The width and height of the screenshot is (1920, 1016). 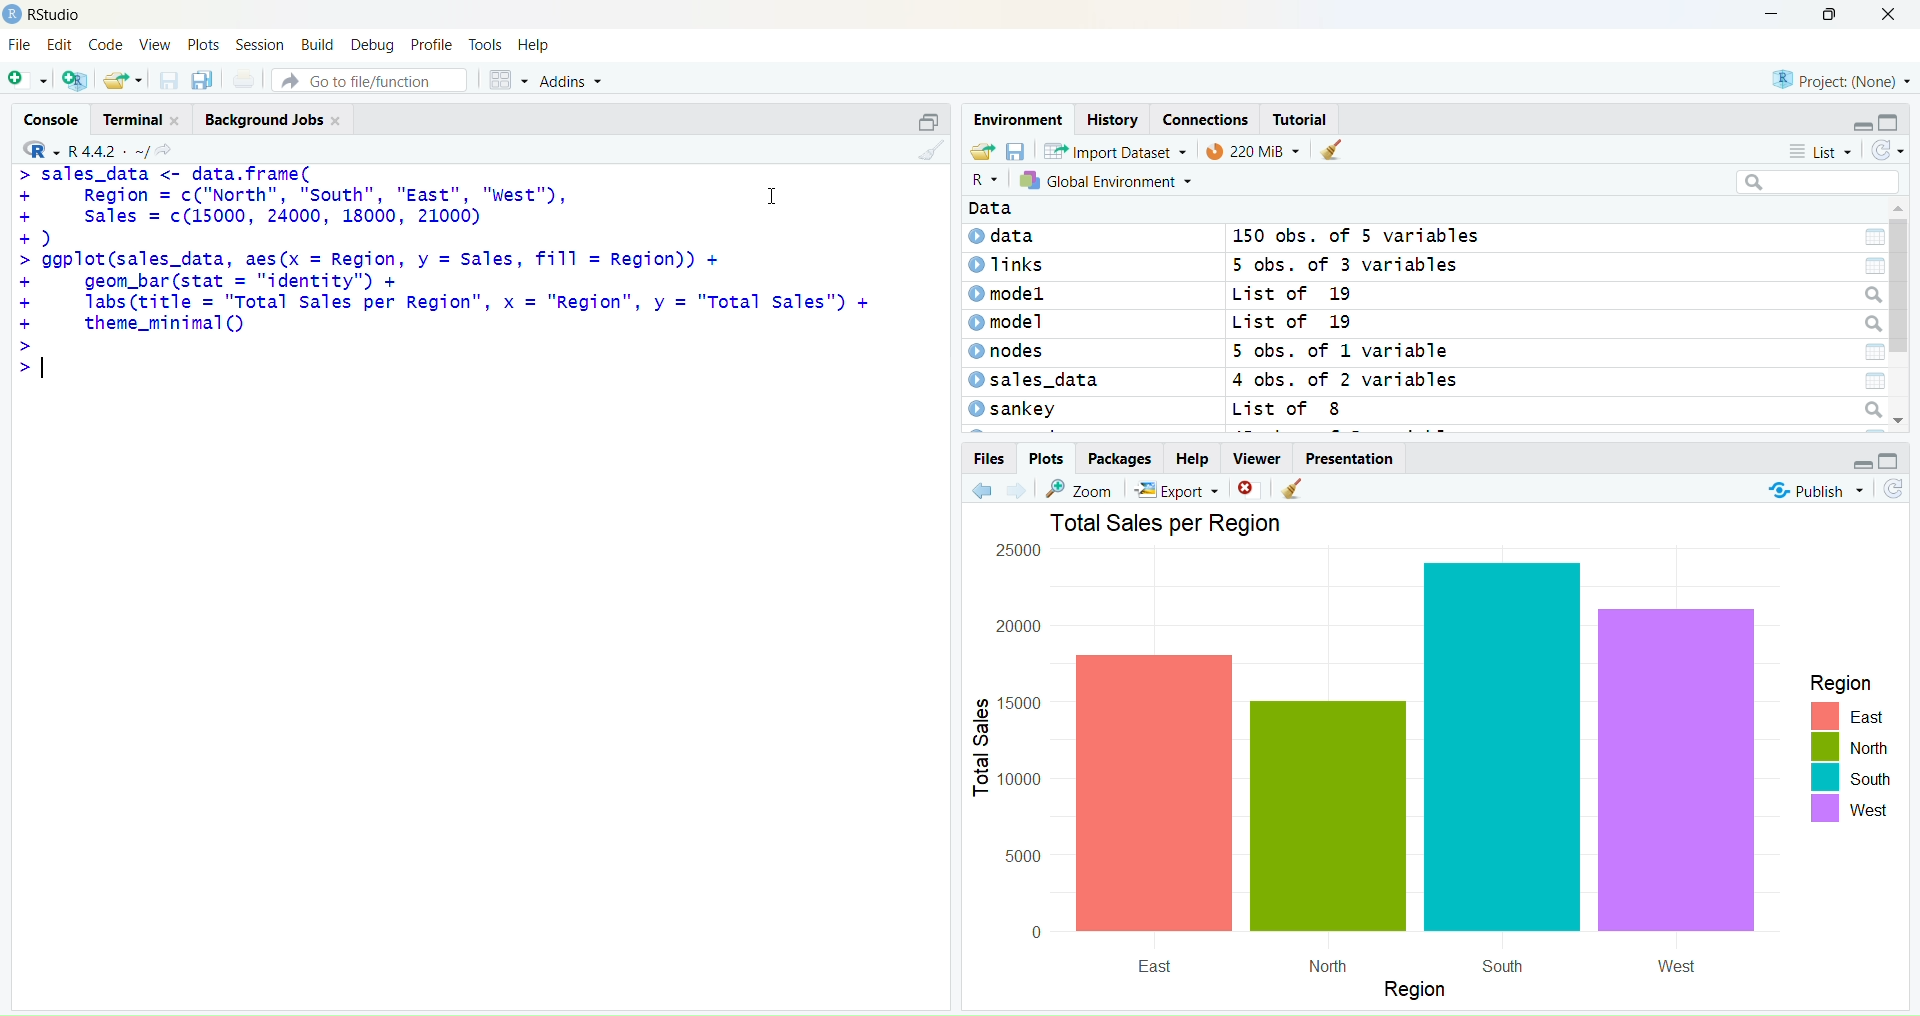 What do you see at coordinates (269, 122) in the screenshot?
I see `Background Jobs` at bounding box center [269, 122].